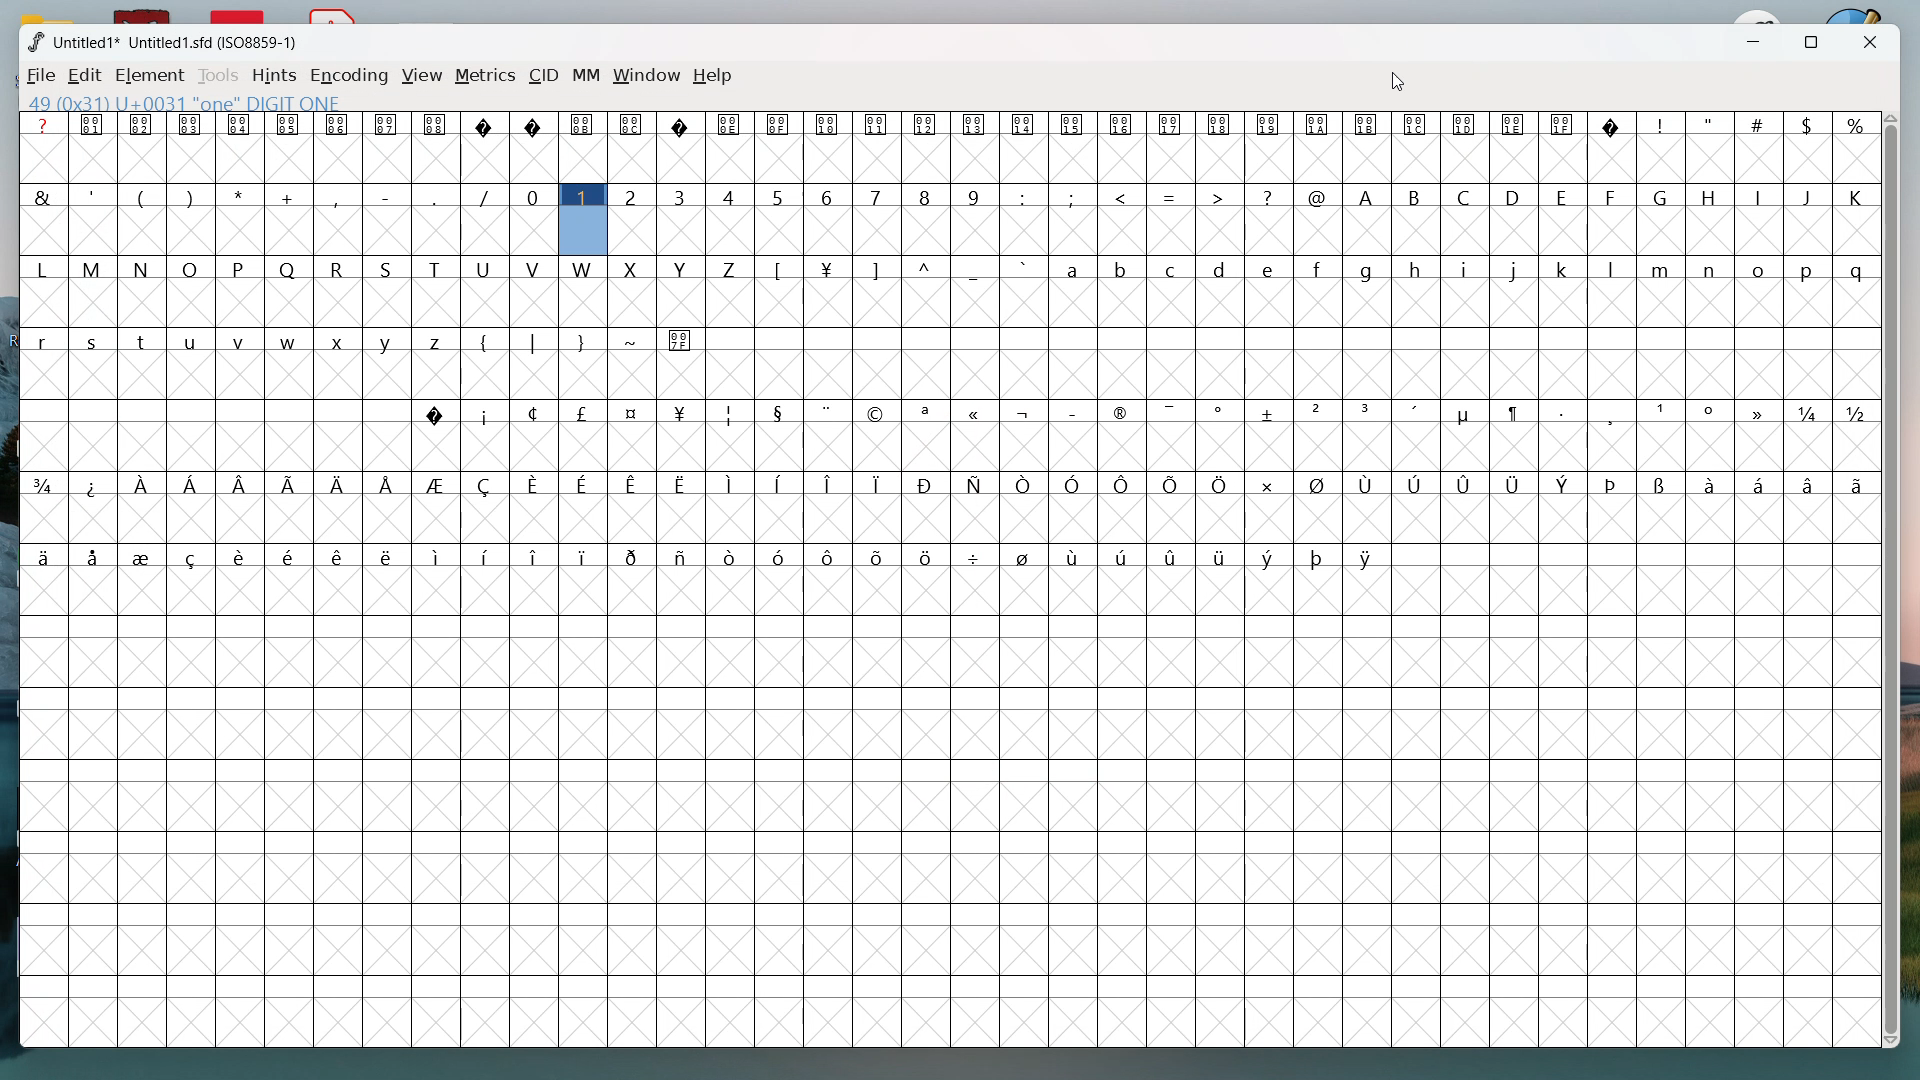 This screenshot has width=1920, height=1080. Describe the element at coordinates (632, 339) in the screenshot. I see `~` at that location.